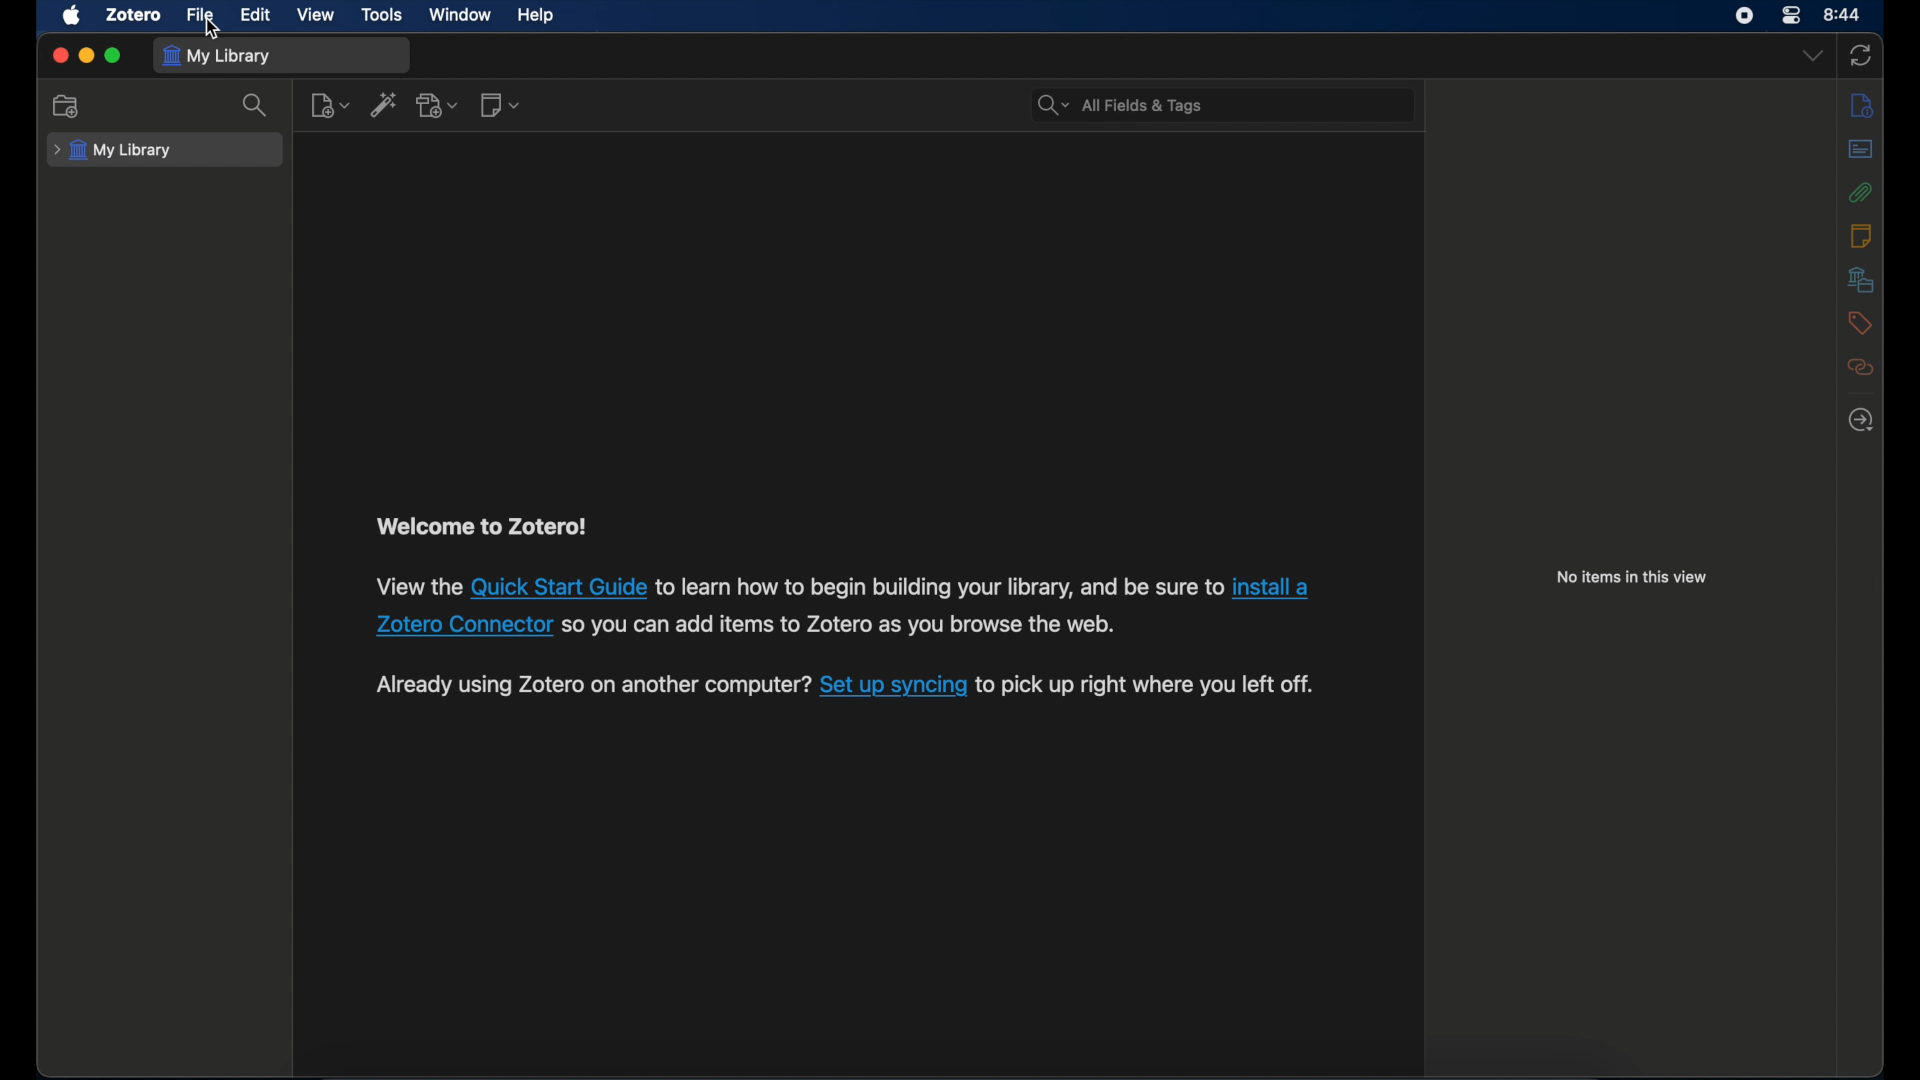  I want to click on search, so click(256, 106).